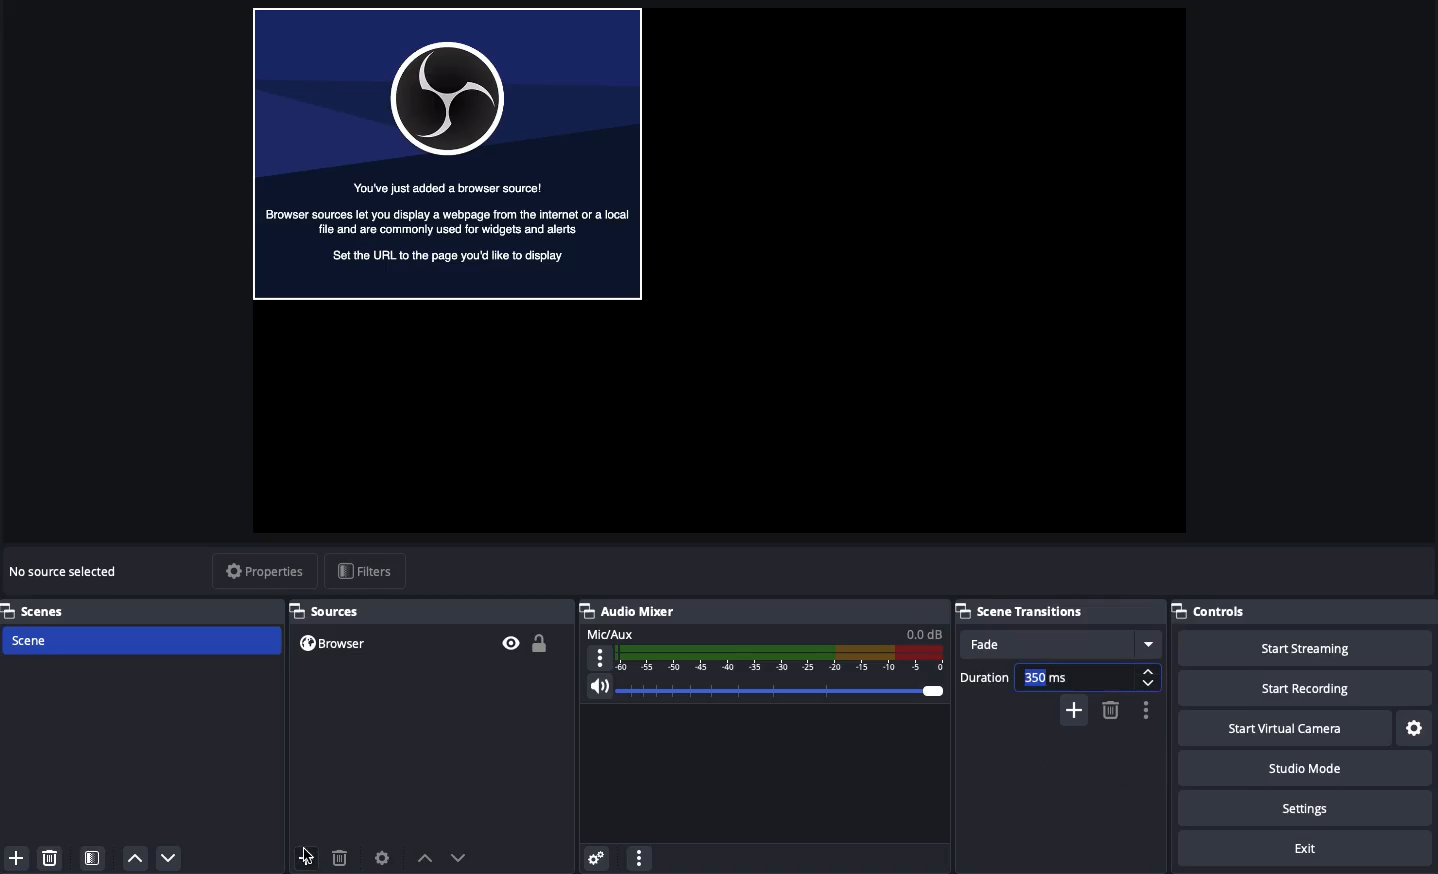 Image resolution: width=1438 pixels, height=874 pixels. What do you see at coordinates (1303, 649) in the screenshot?
I see `Start streaming` at bounding box center [1303, 649].